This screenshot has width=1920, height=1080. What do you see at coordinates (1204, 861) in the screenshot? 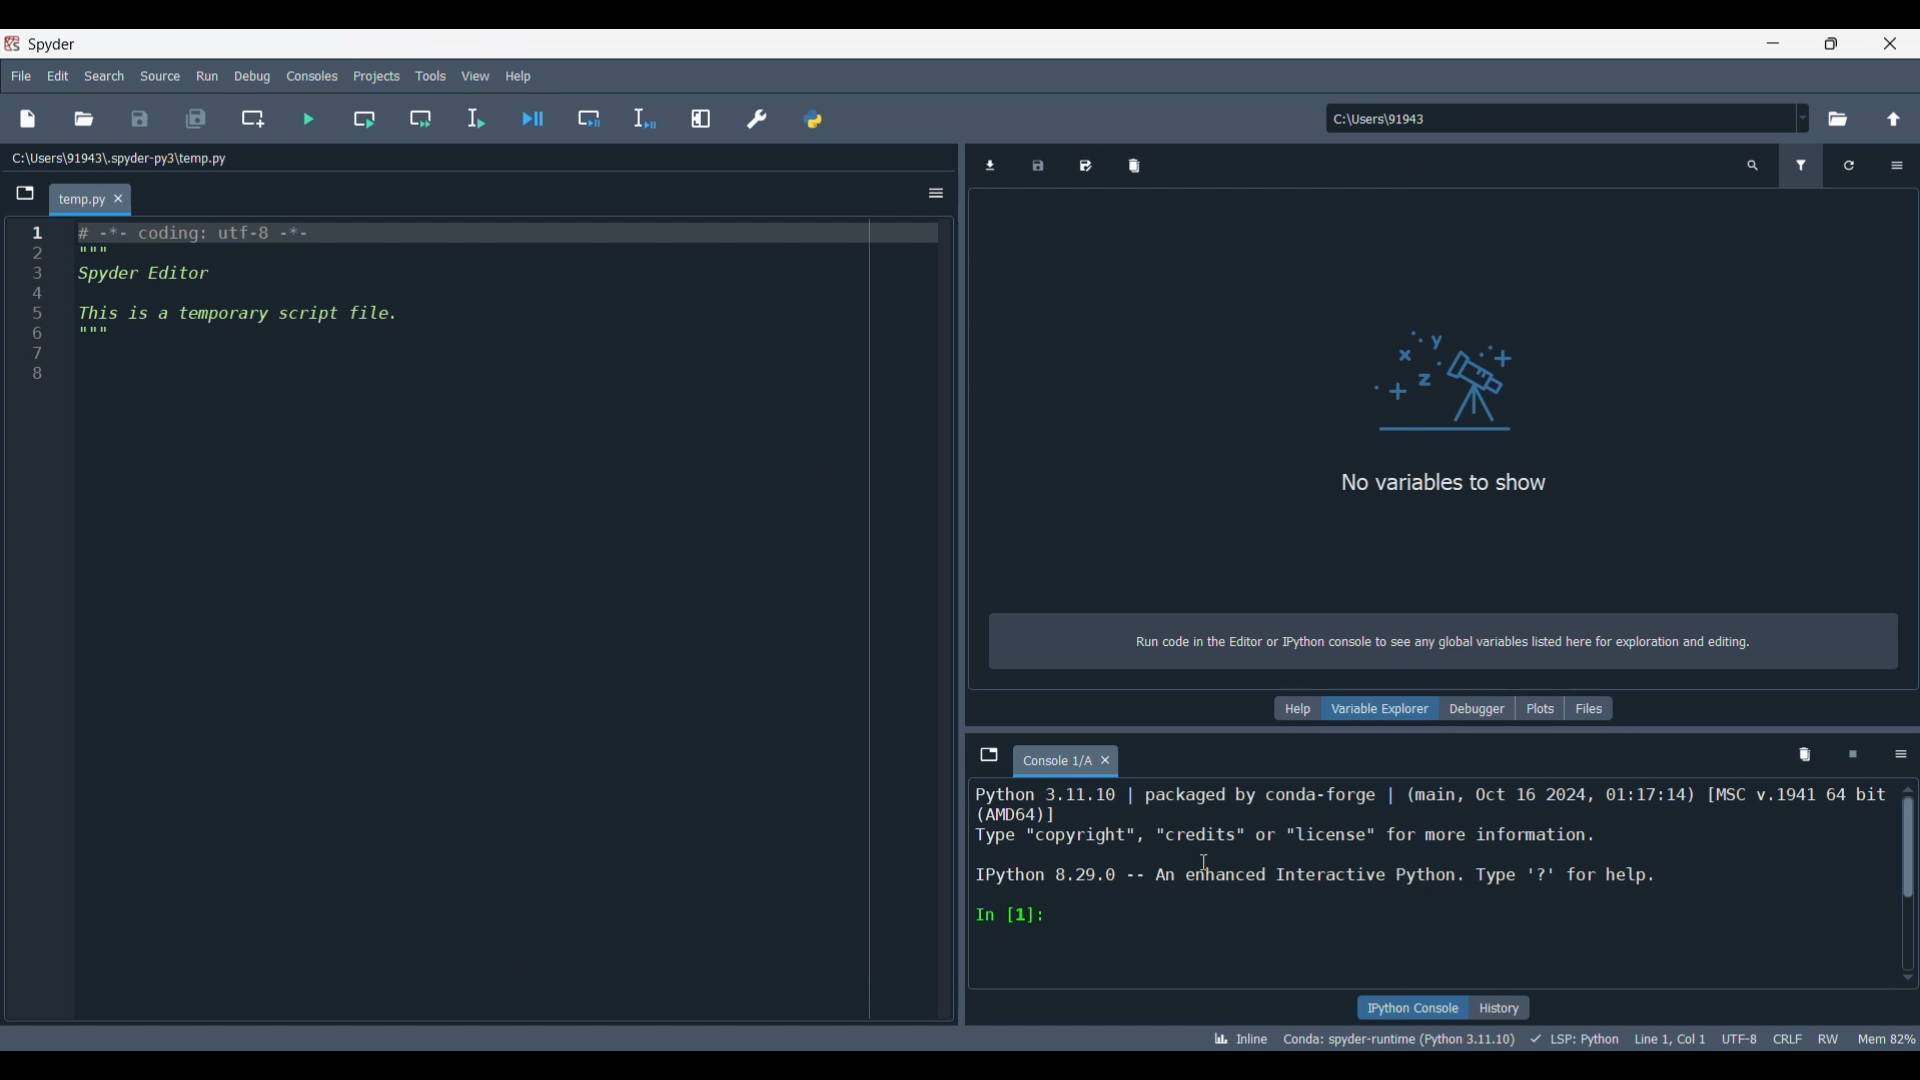
I see `Cursor` at bounding box center [1204, 861].